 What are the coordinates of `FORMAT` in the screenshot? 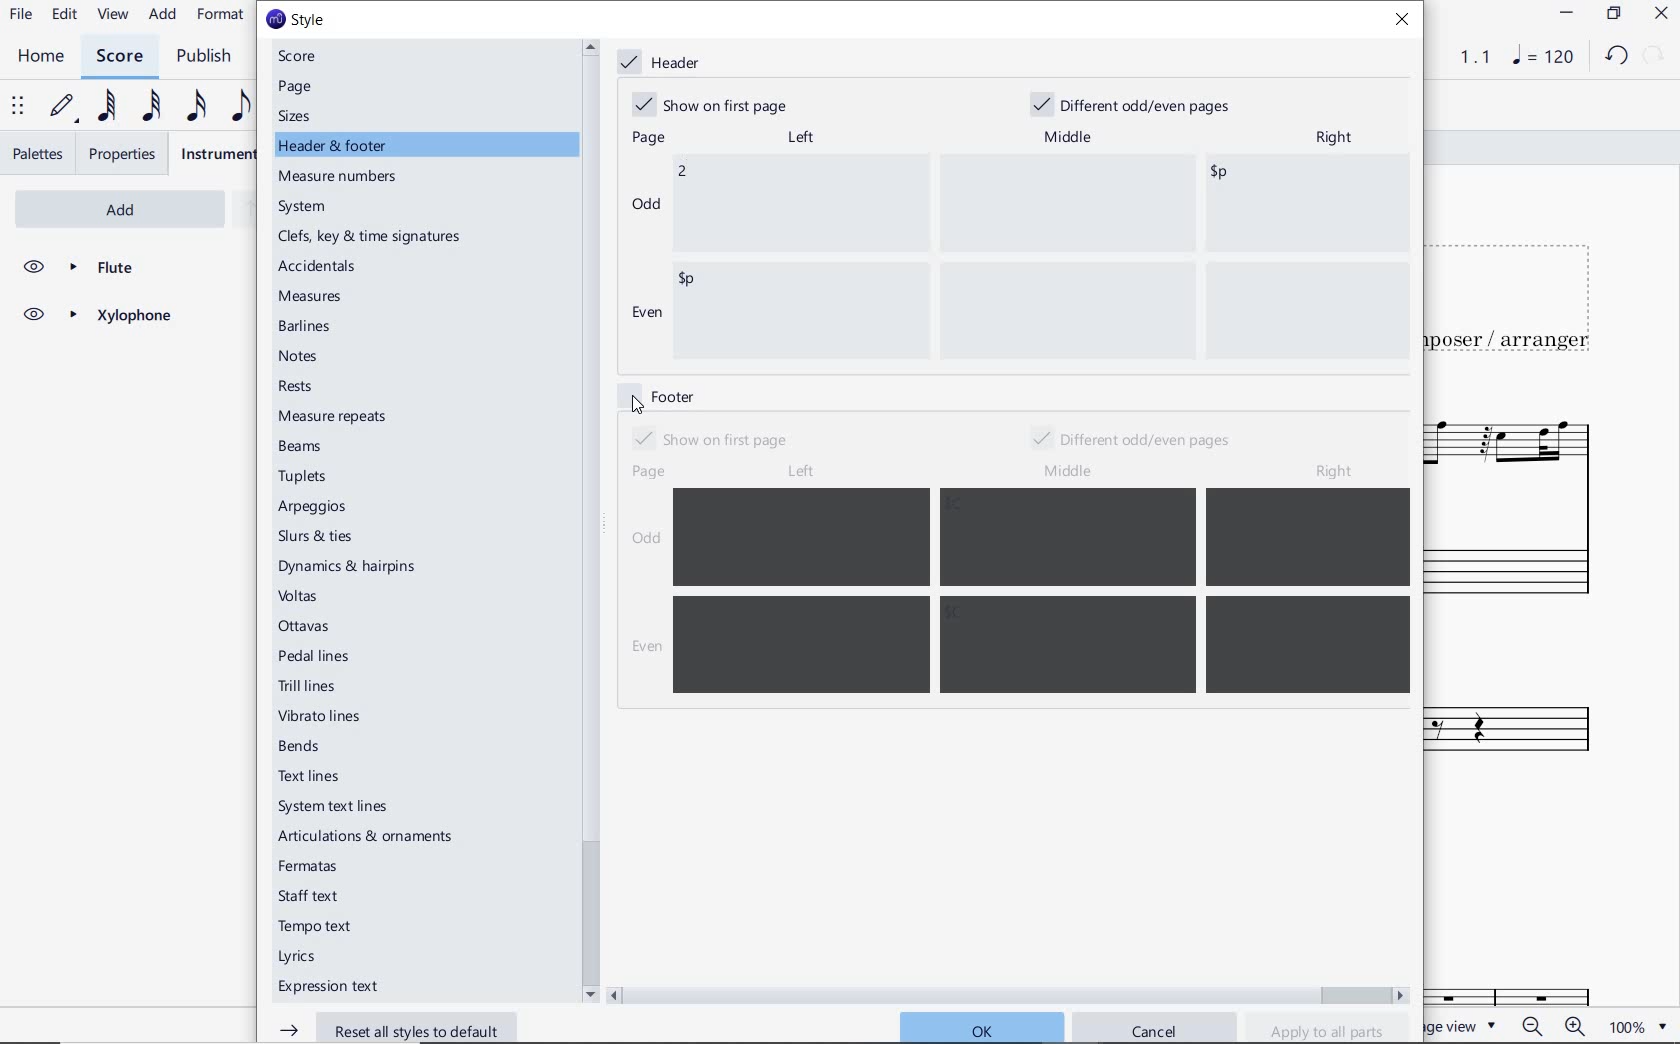 It's located at (221, 16).